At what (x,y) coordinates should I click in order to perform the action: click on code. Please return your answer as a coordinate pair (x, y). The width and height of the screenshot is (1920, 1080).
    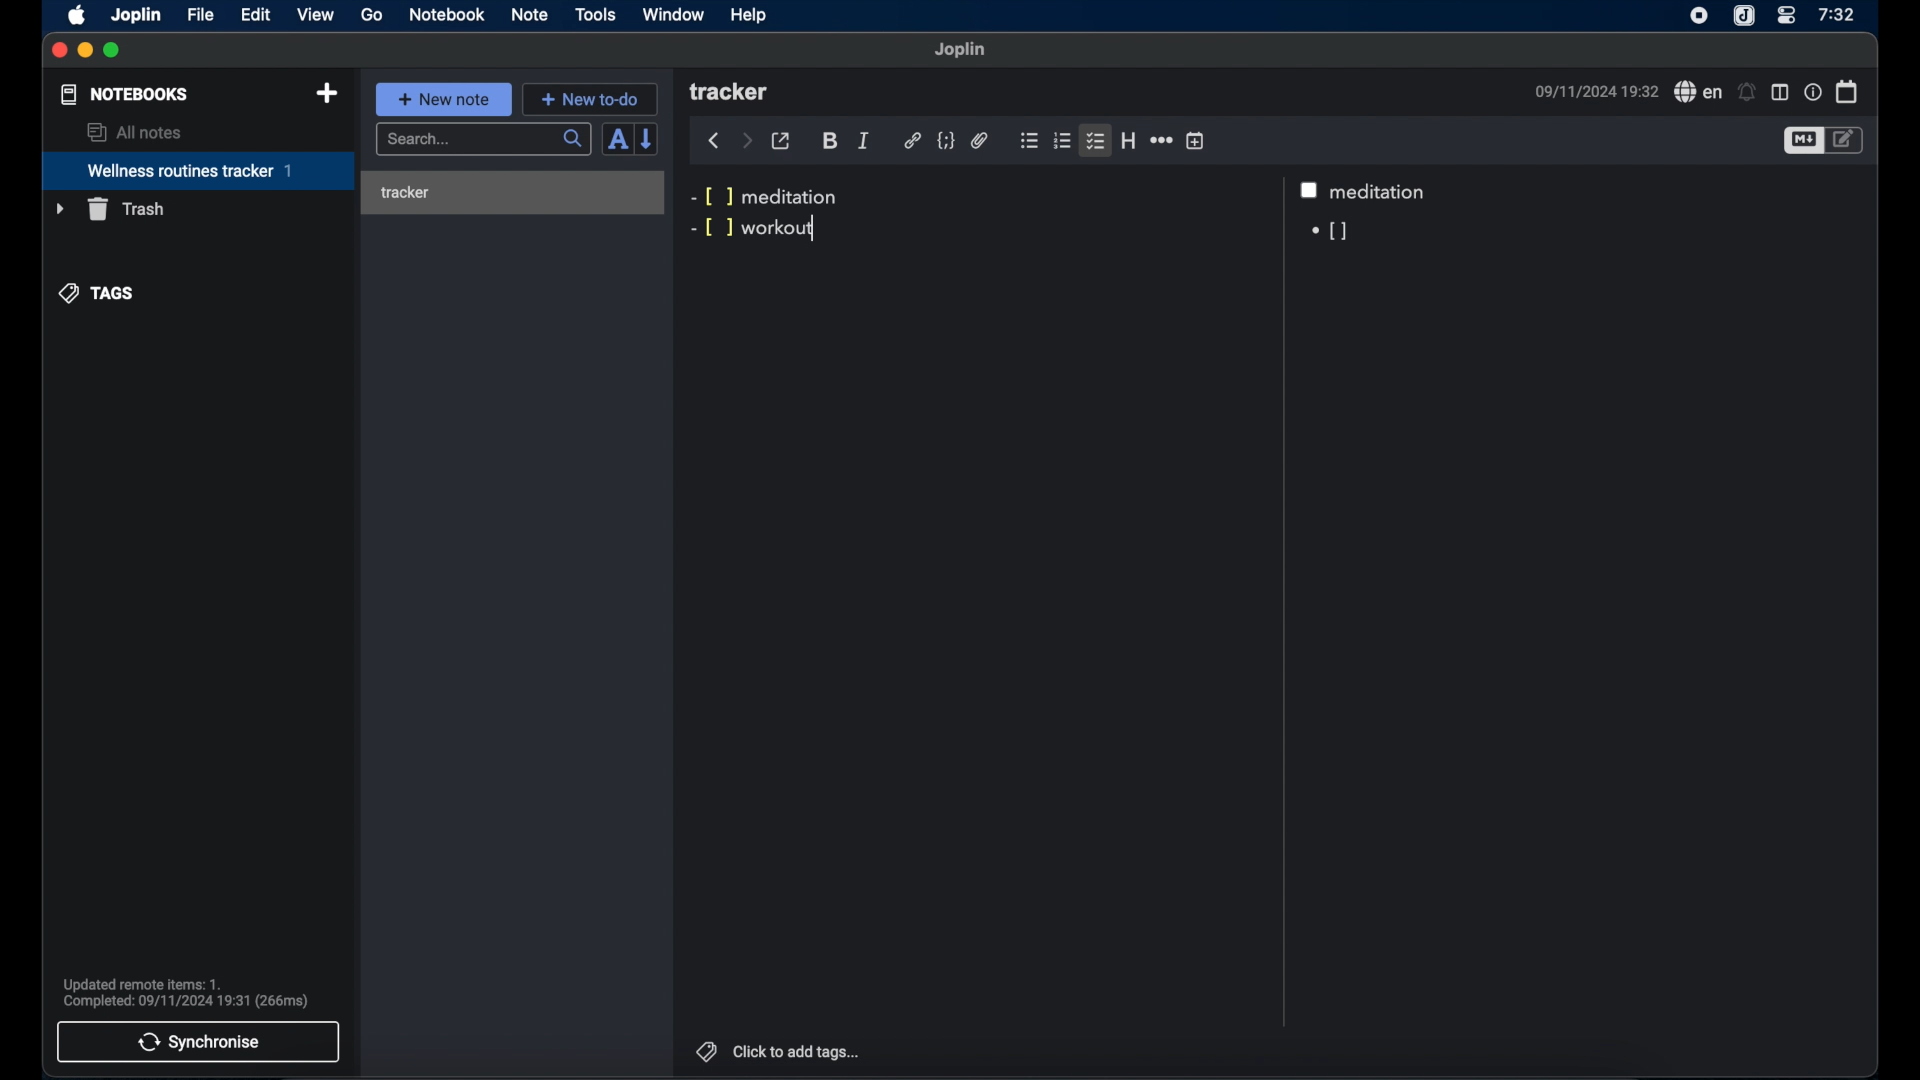
    Looking at the image, I should click on (945, 141).